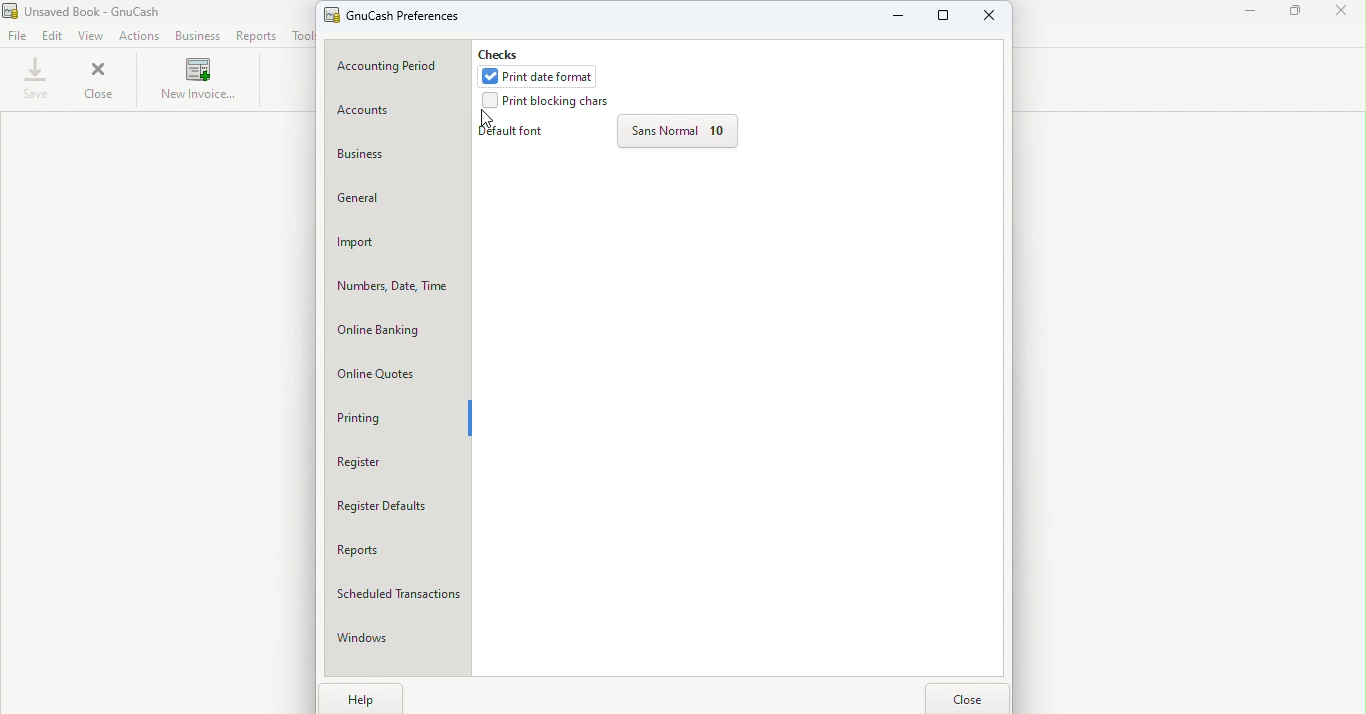 The width and height of the screenshot is (1366, 714). Describe the element at coordinates (399, 243) in the screenshot. I see `Import` at that location.